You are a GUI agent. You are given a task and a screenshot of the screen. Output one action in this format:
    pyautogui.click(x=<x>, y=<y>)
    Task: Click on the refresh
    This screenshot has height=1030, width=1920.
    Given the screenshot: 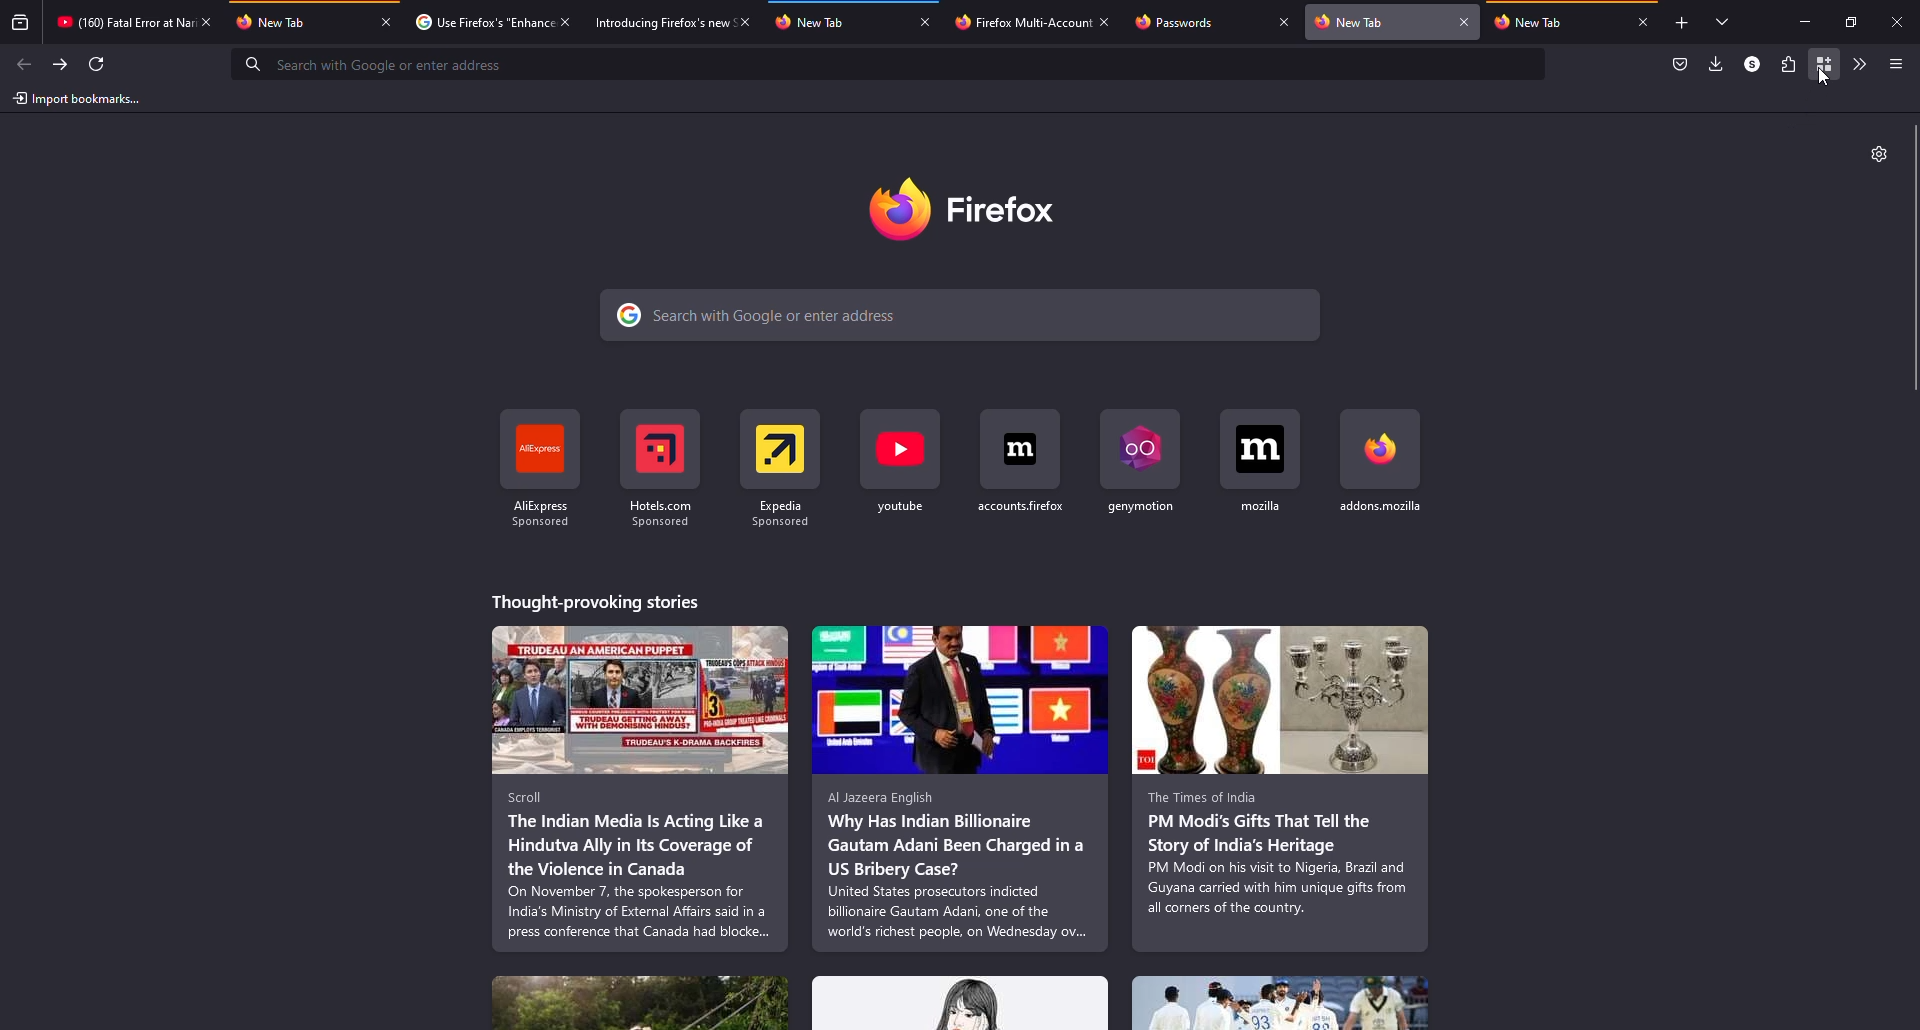 What is the action you would take?
    pyautogui.click(x=100, y=63)
    